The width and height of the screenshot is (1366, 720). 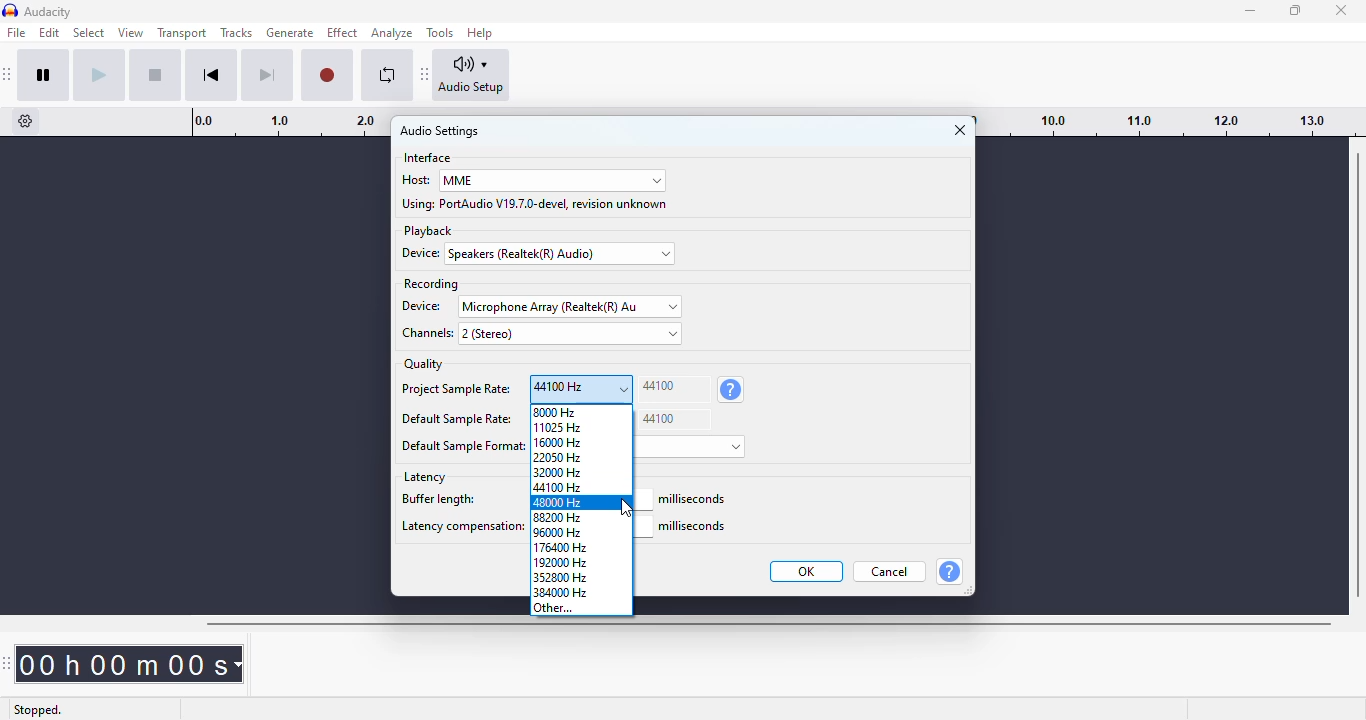 I want to click on 176400 Hz, so click(x=582, y=548).